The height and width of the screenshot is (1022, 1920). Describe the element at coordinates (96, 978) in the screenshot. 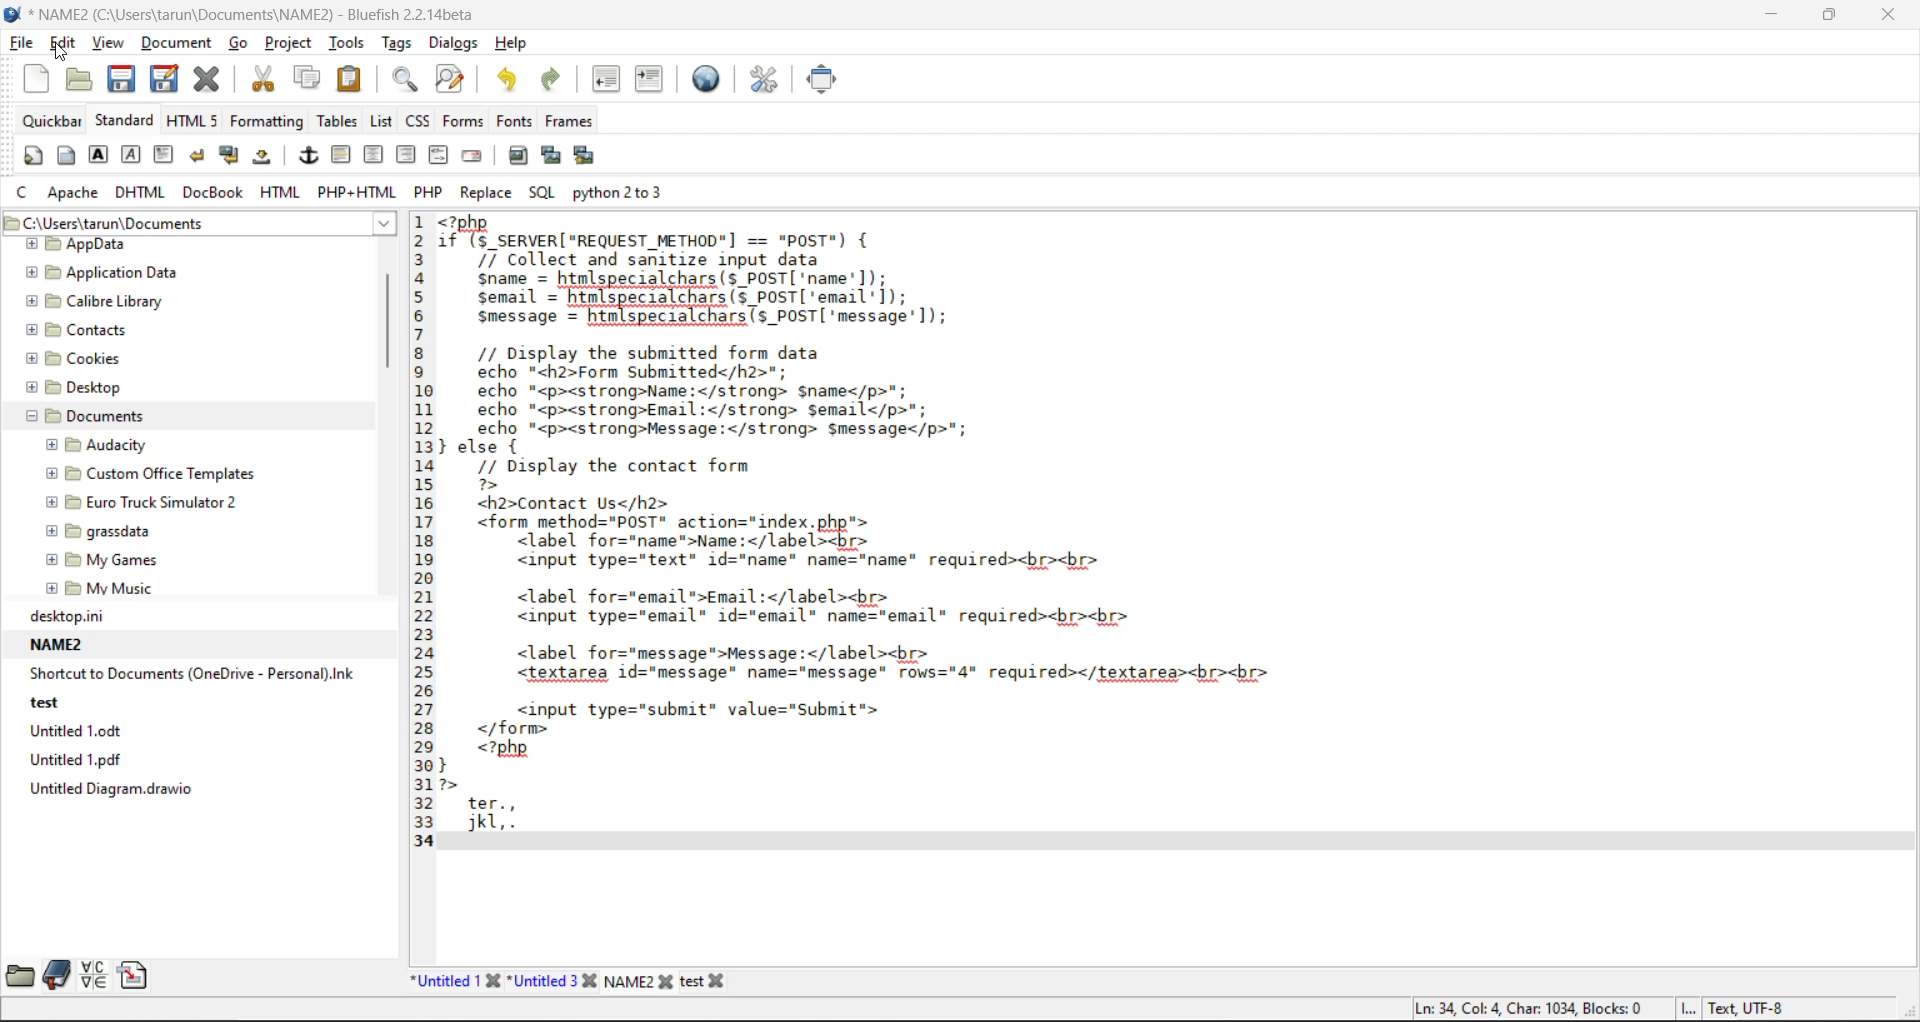

I see `charmap` at that location.